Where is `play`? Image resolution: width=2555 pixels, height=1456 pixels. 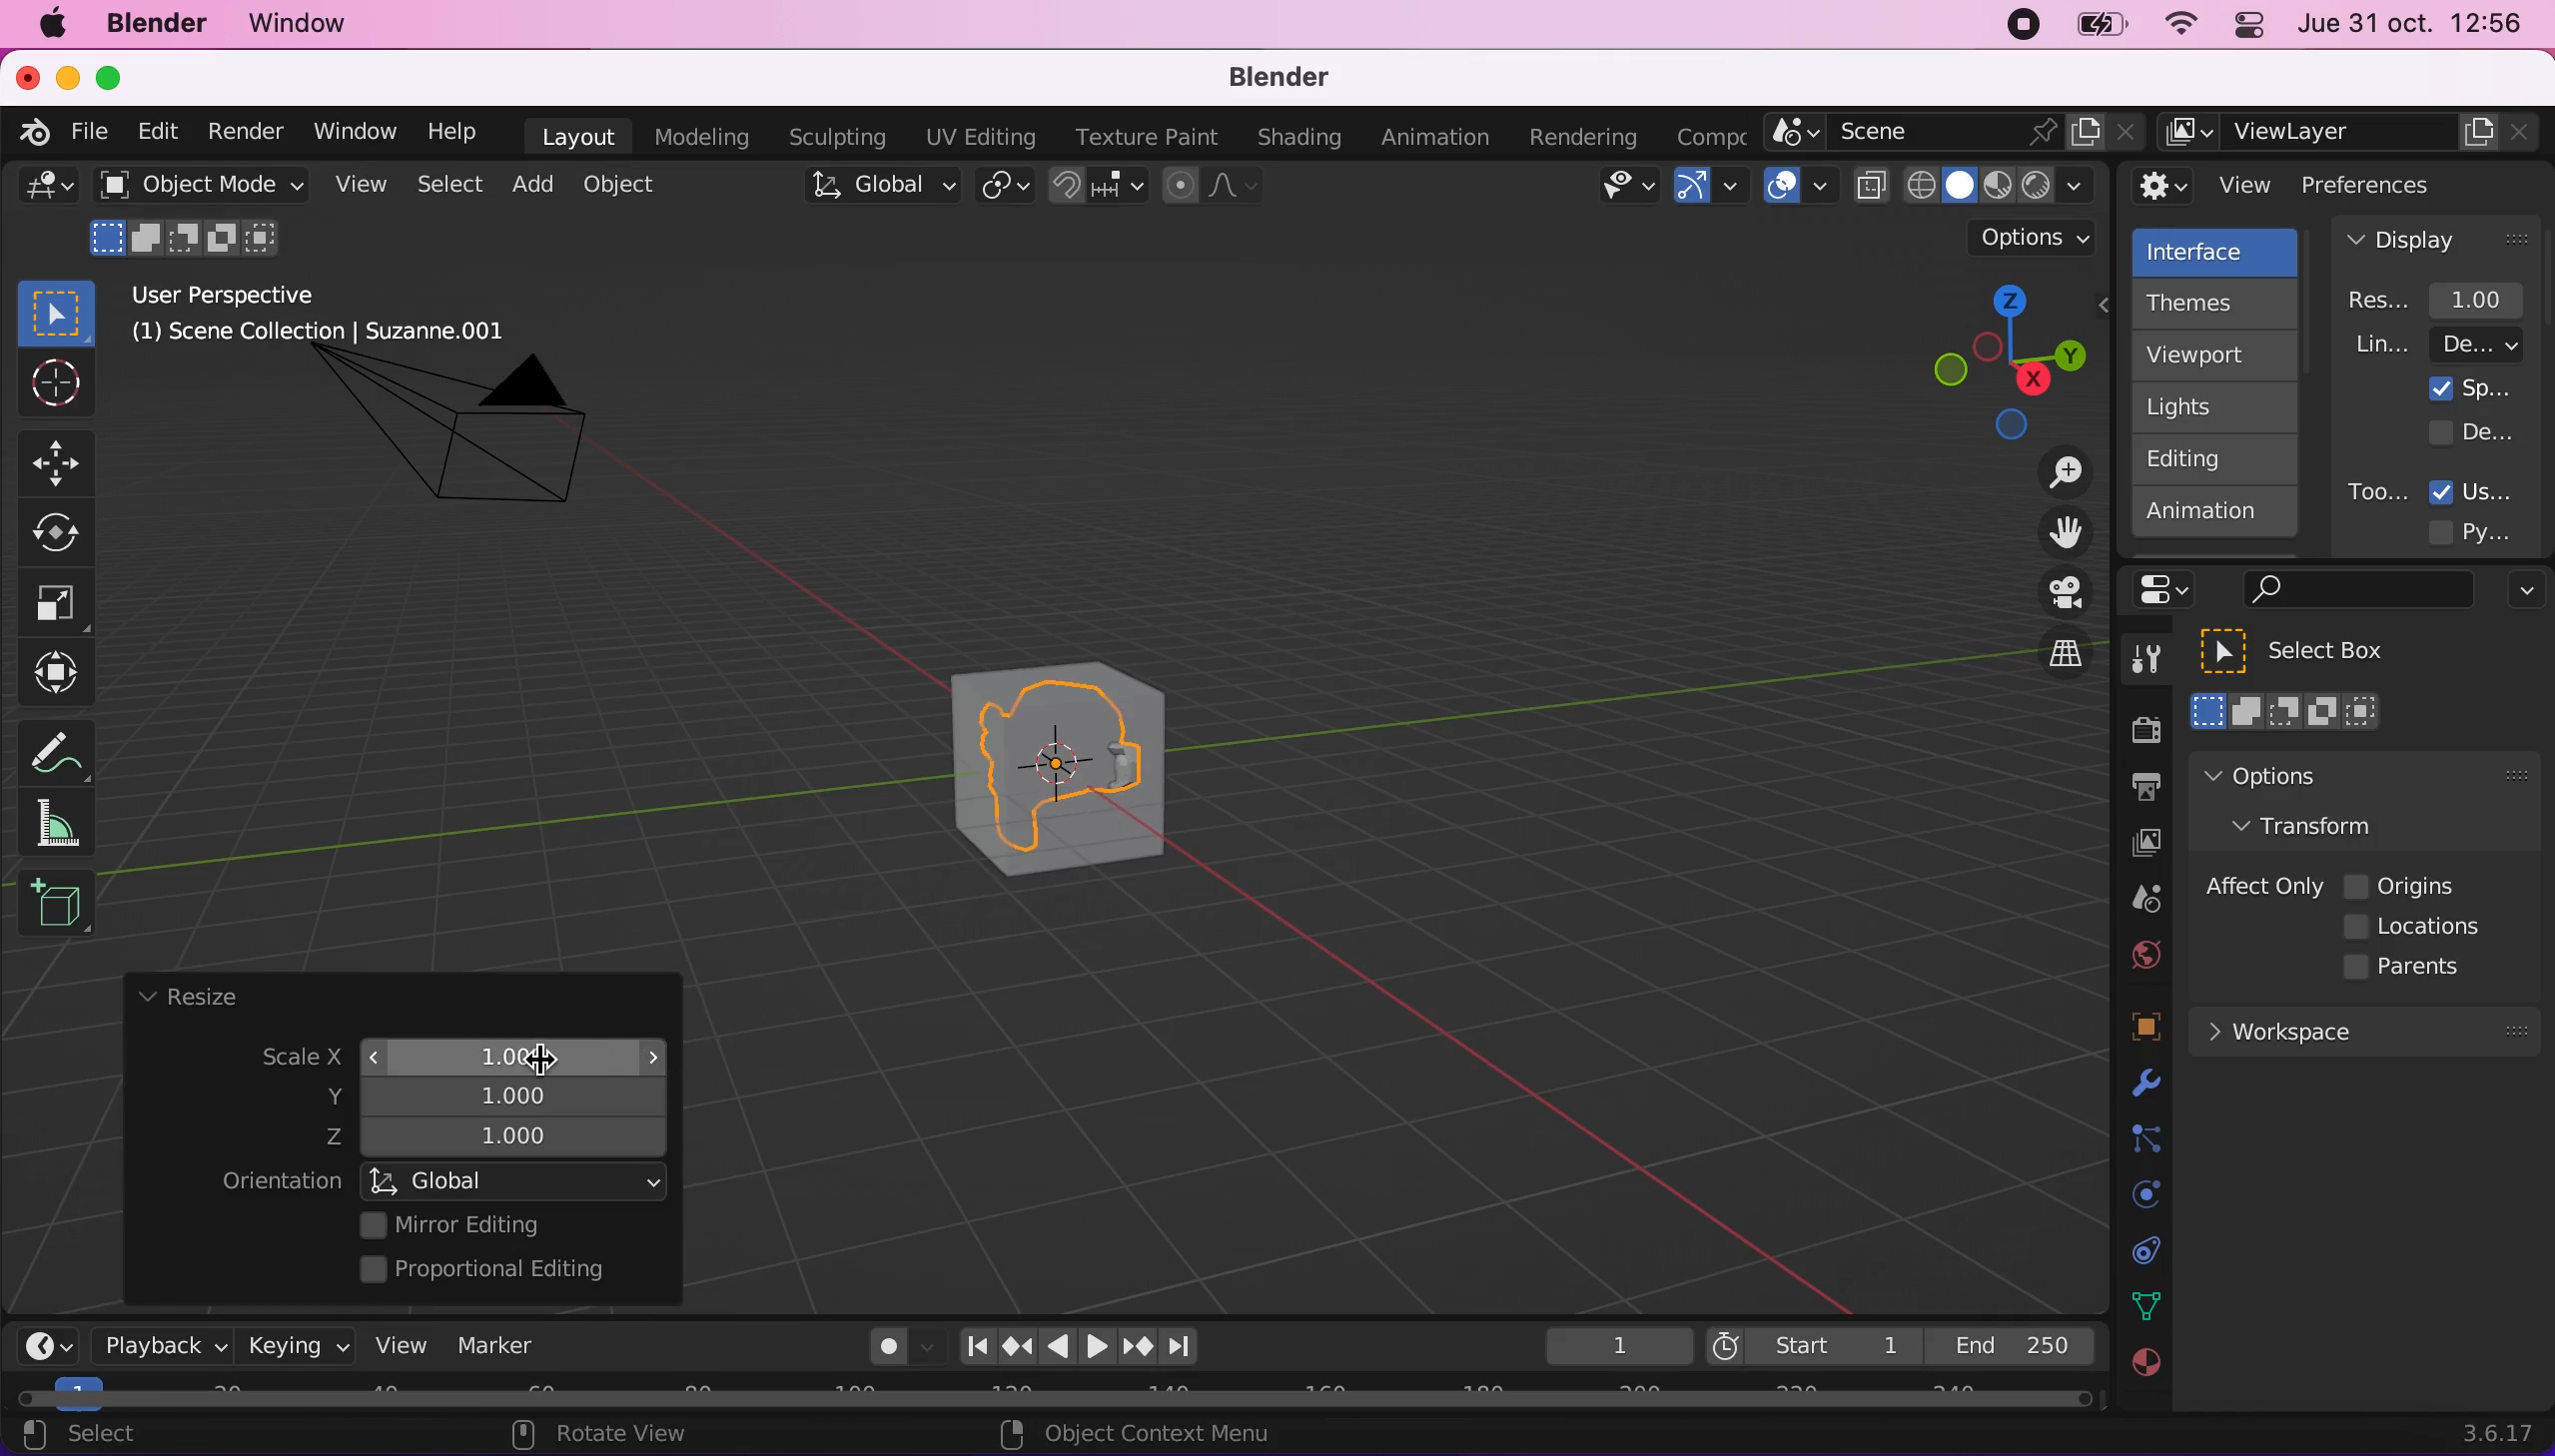 play is located at coordinates (1079, 1347).